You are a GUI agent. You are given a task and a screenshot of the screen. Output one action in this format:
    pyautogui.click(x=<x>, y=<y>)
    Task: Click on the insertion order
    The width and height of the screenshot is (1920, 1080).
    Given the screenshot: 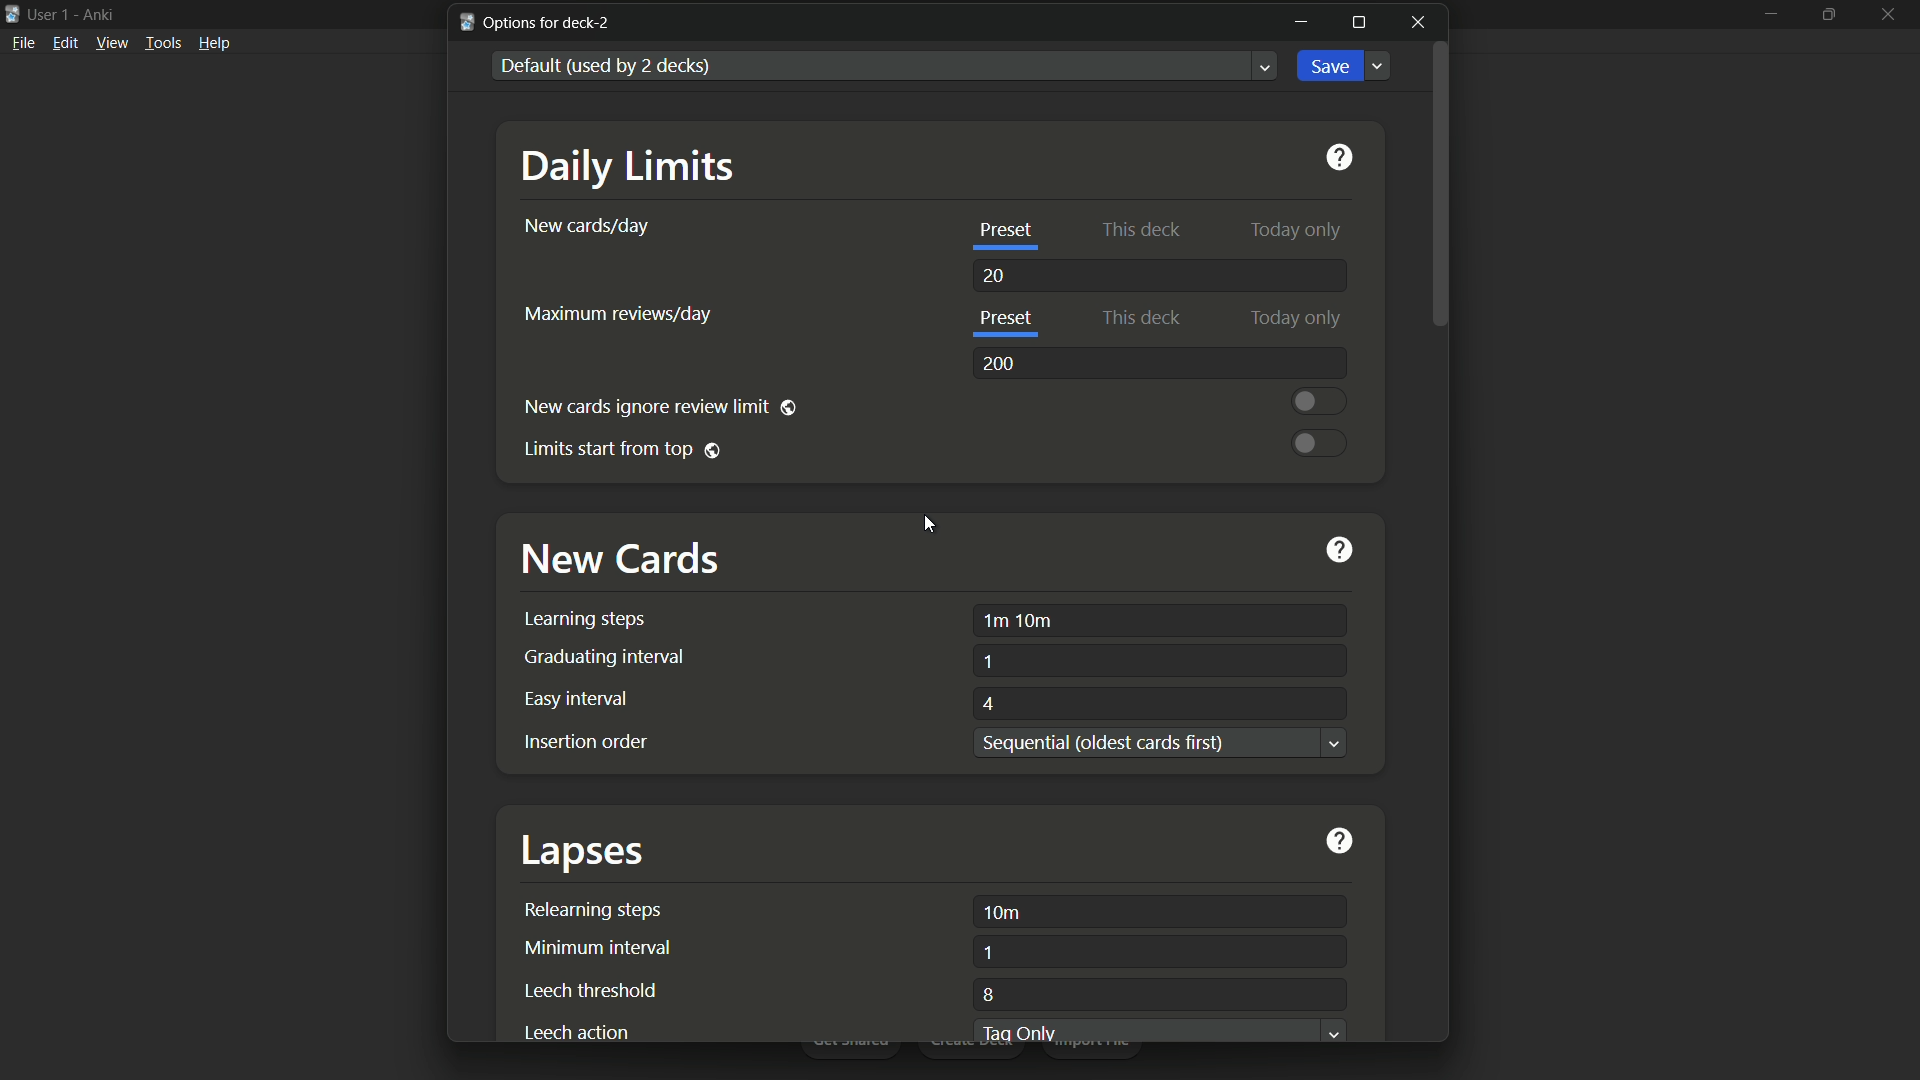 What is the action you would take?
    pyautogui.click(x=585, y=741)
    